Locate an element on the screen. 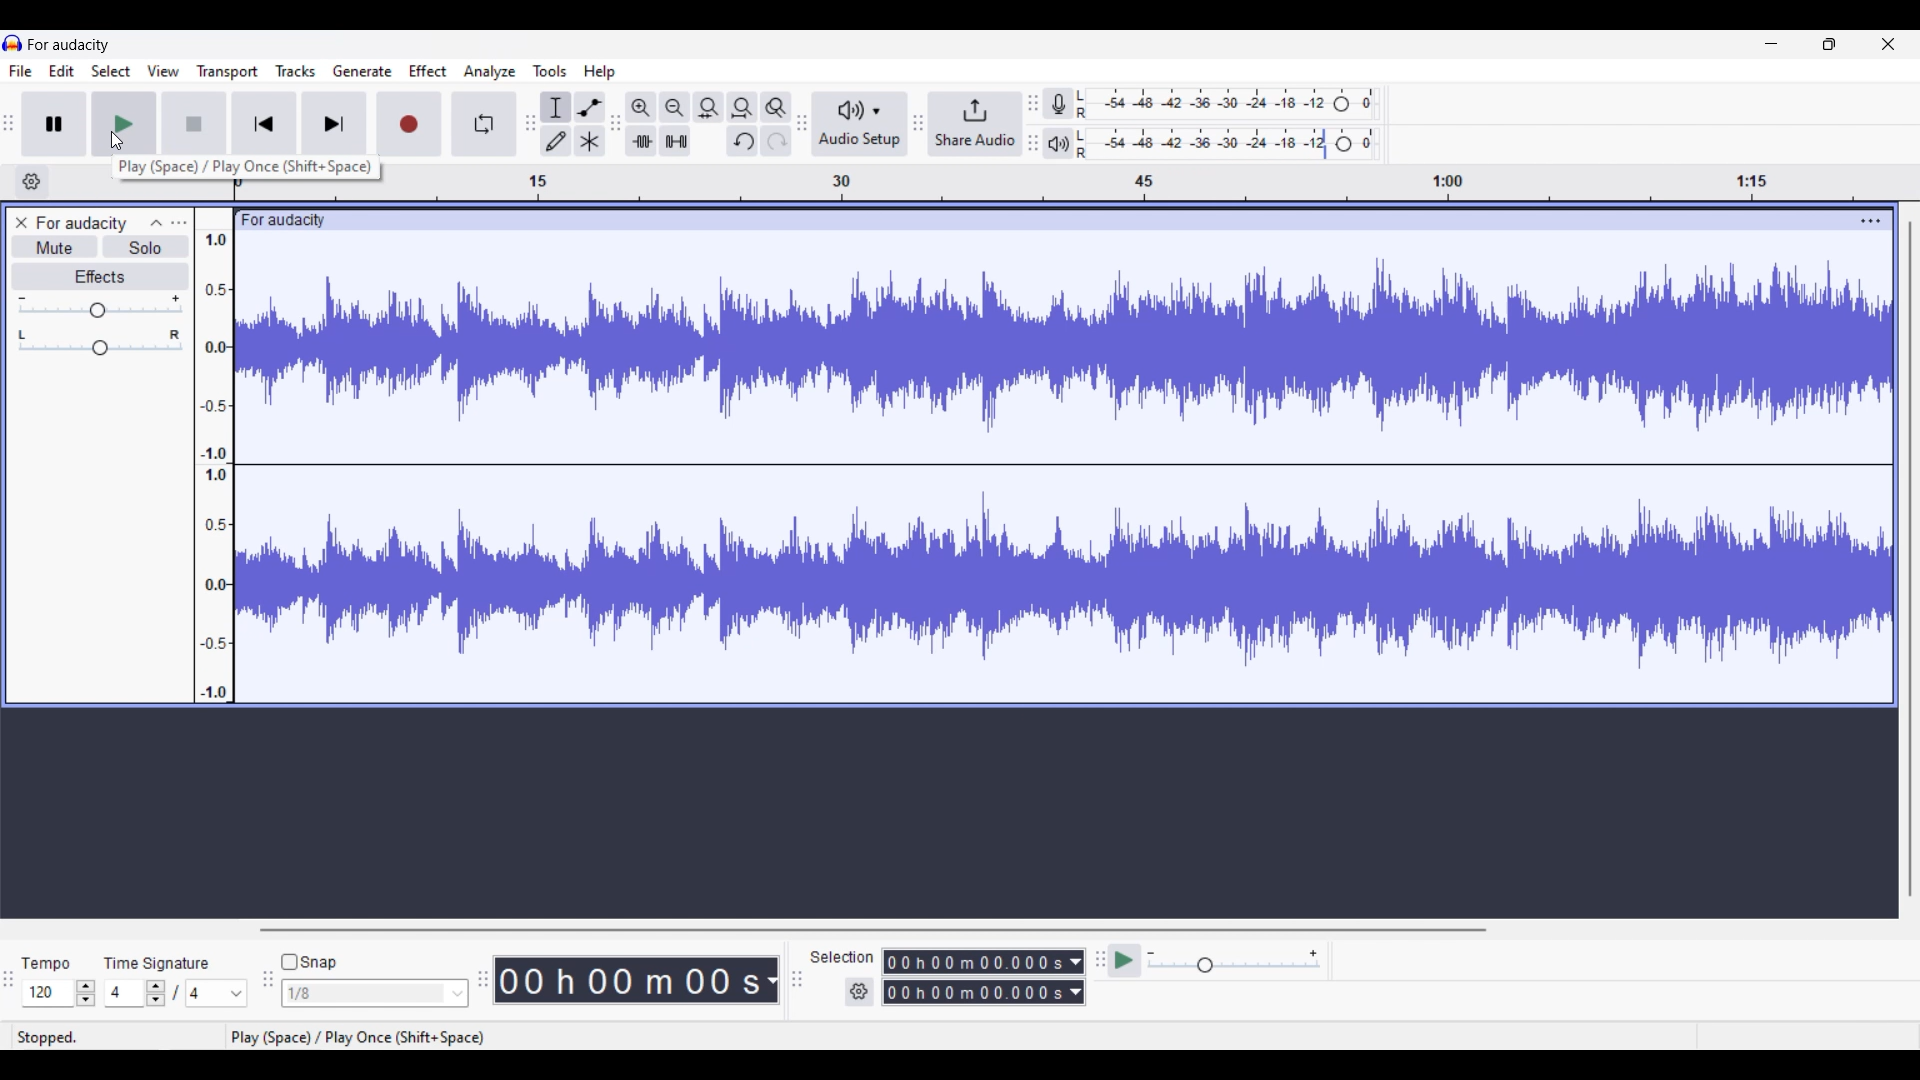 The width and height of the screenshot is (1920, 1080). Draw tool is located at coordinates (556, 141).